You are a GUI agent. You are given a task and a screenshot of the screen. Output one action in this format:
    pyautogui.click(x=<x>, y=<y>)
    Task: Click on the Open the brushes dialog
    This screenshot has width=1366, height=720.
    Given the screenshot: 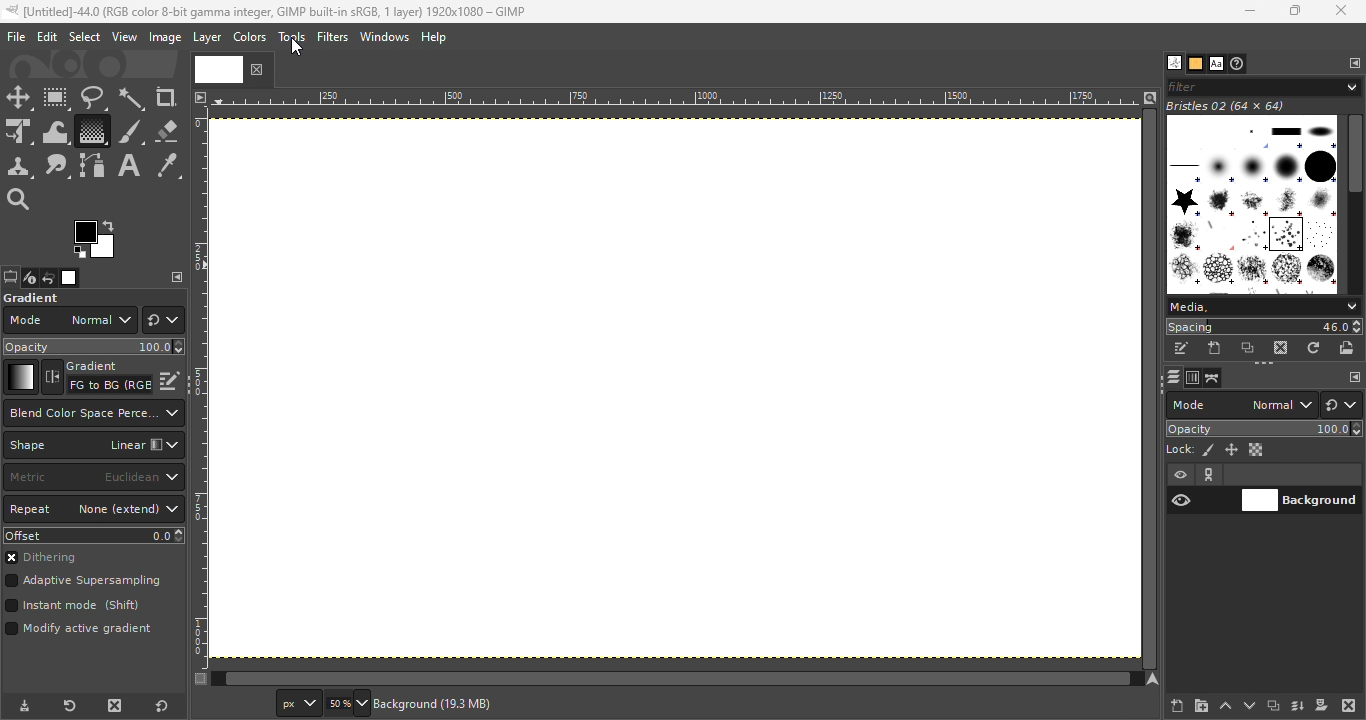 What is the action you would take?
    pyautogui.click(x=1174, y=62)
    